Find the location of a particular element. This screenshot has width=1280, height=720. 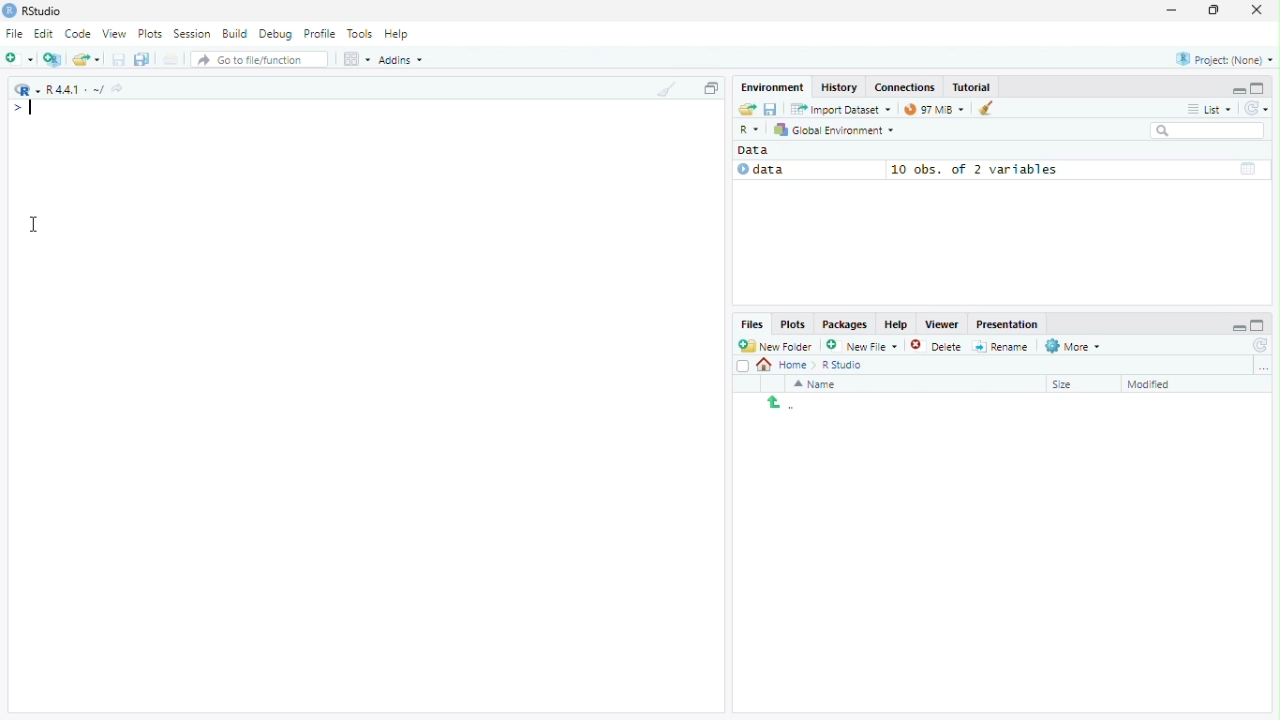

Tools is located at coordinates (361, 34).